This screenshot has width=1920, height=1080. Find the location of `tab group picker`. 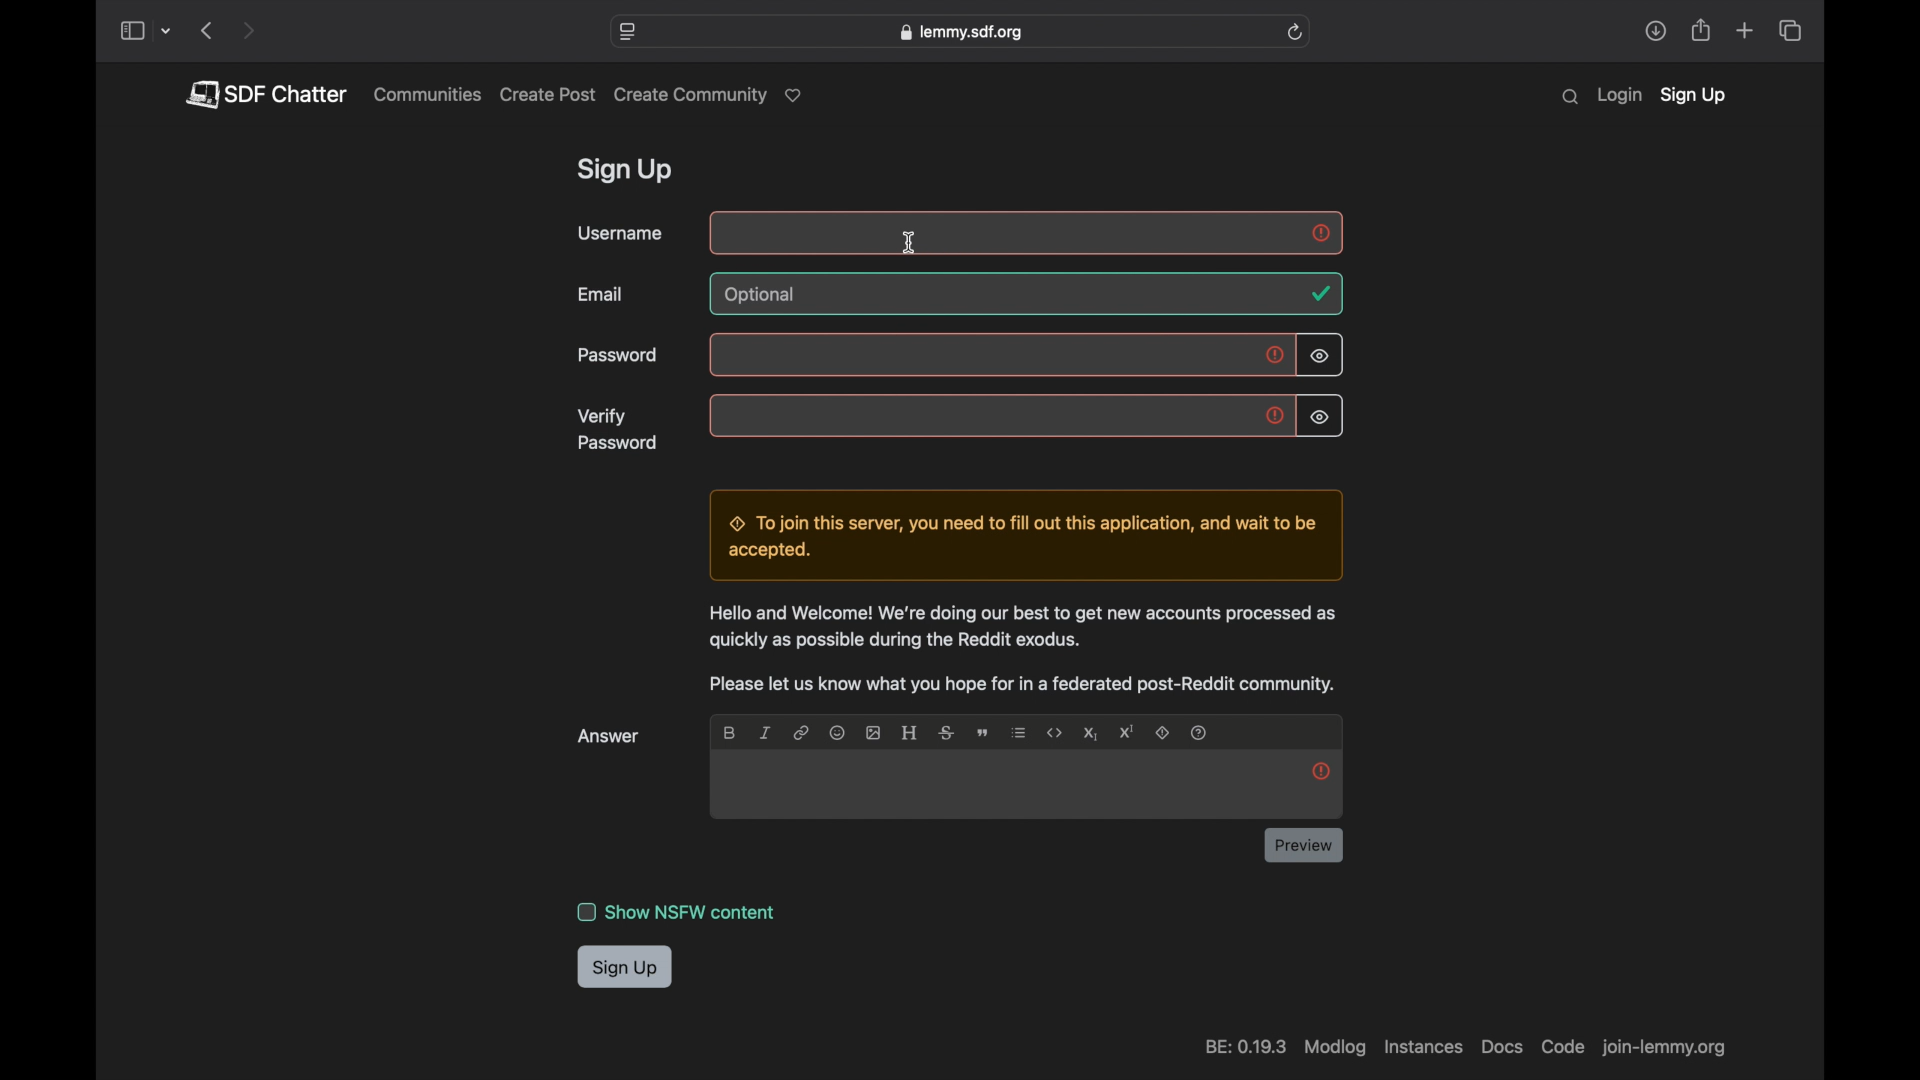

tab group picker is located at coordinates (167, 32).